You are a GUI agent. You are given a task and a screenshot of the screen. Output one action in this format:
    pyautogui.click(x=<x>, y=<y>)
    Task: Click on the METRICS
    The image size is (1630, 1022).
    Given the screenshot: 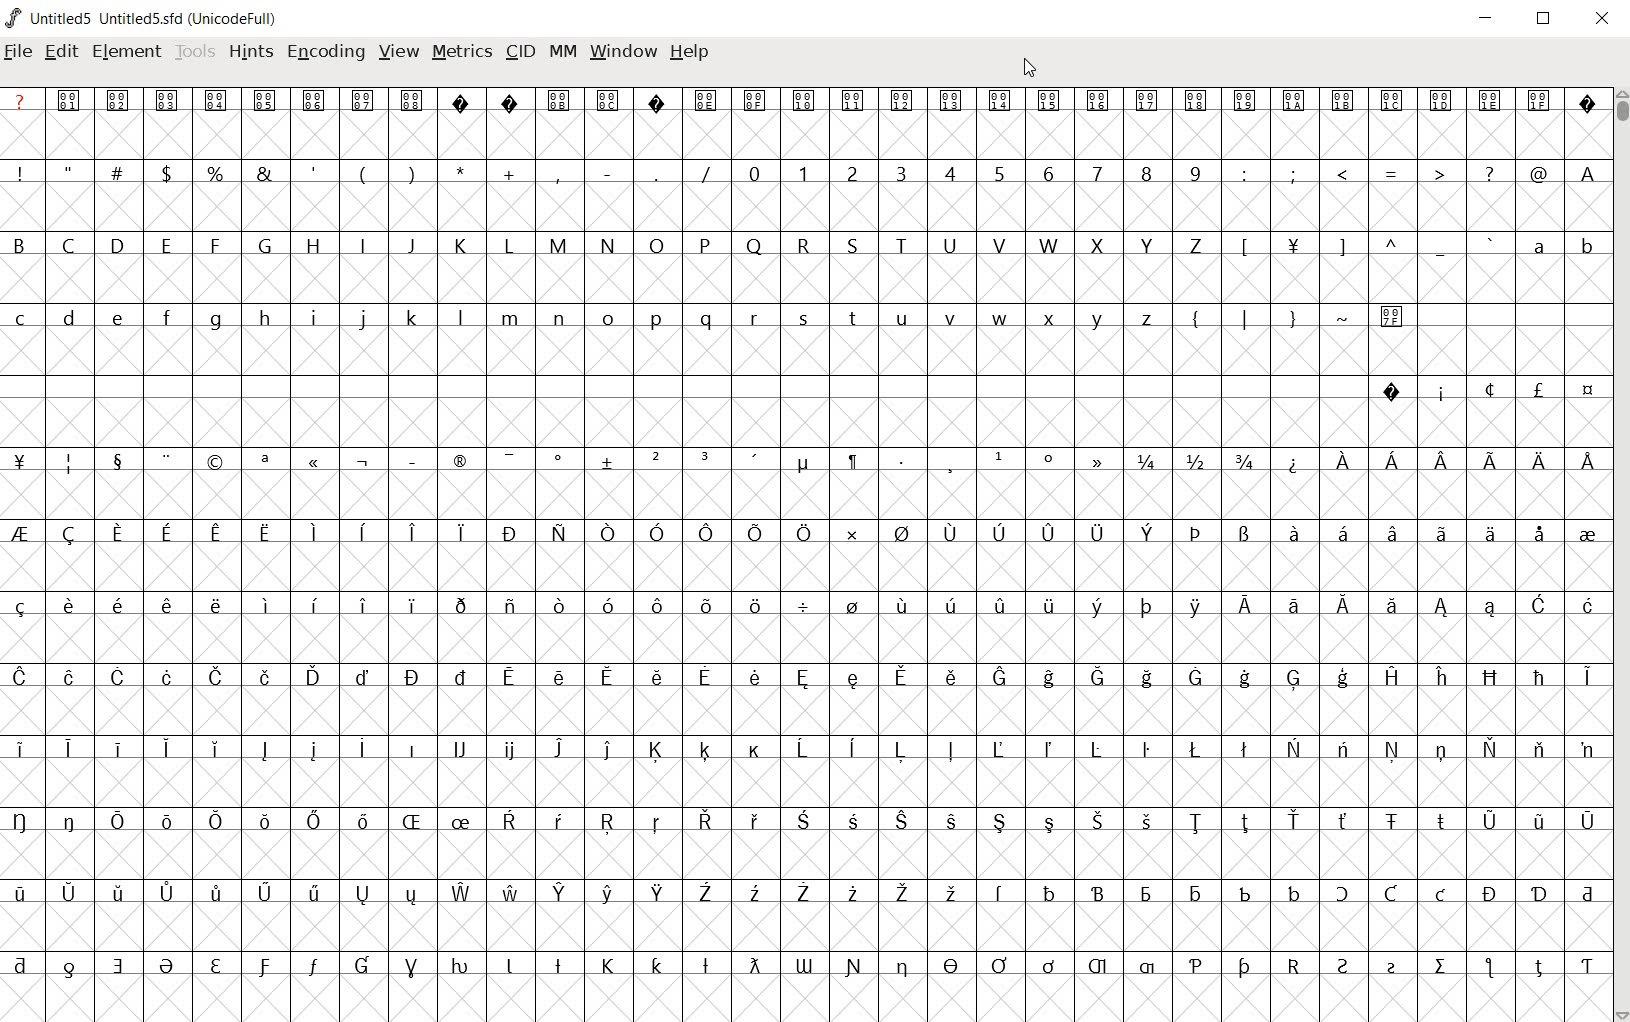 What is the action you would take?
    pyautogui.click(x=460, y=54)
    